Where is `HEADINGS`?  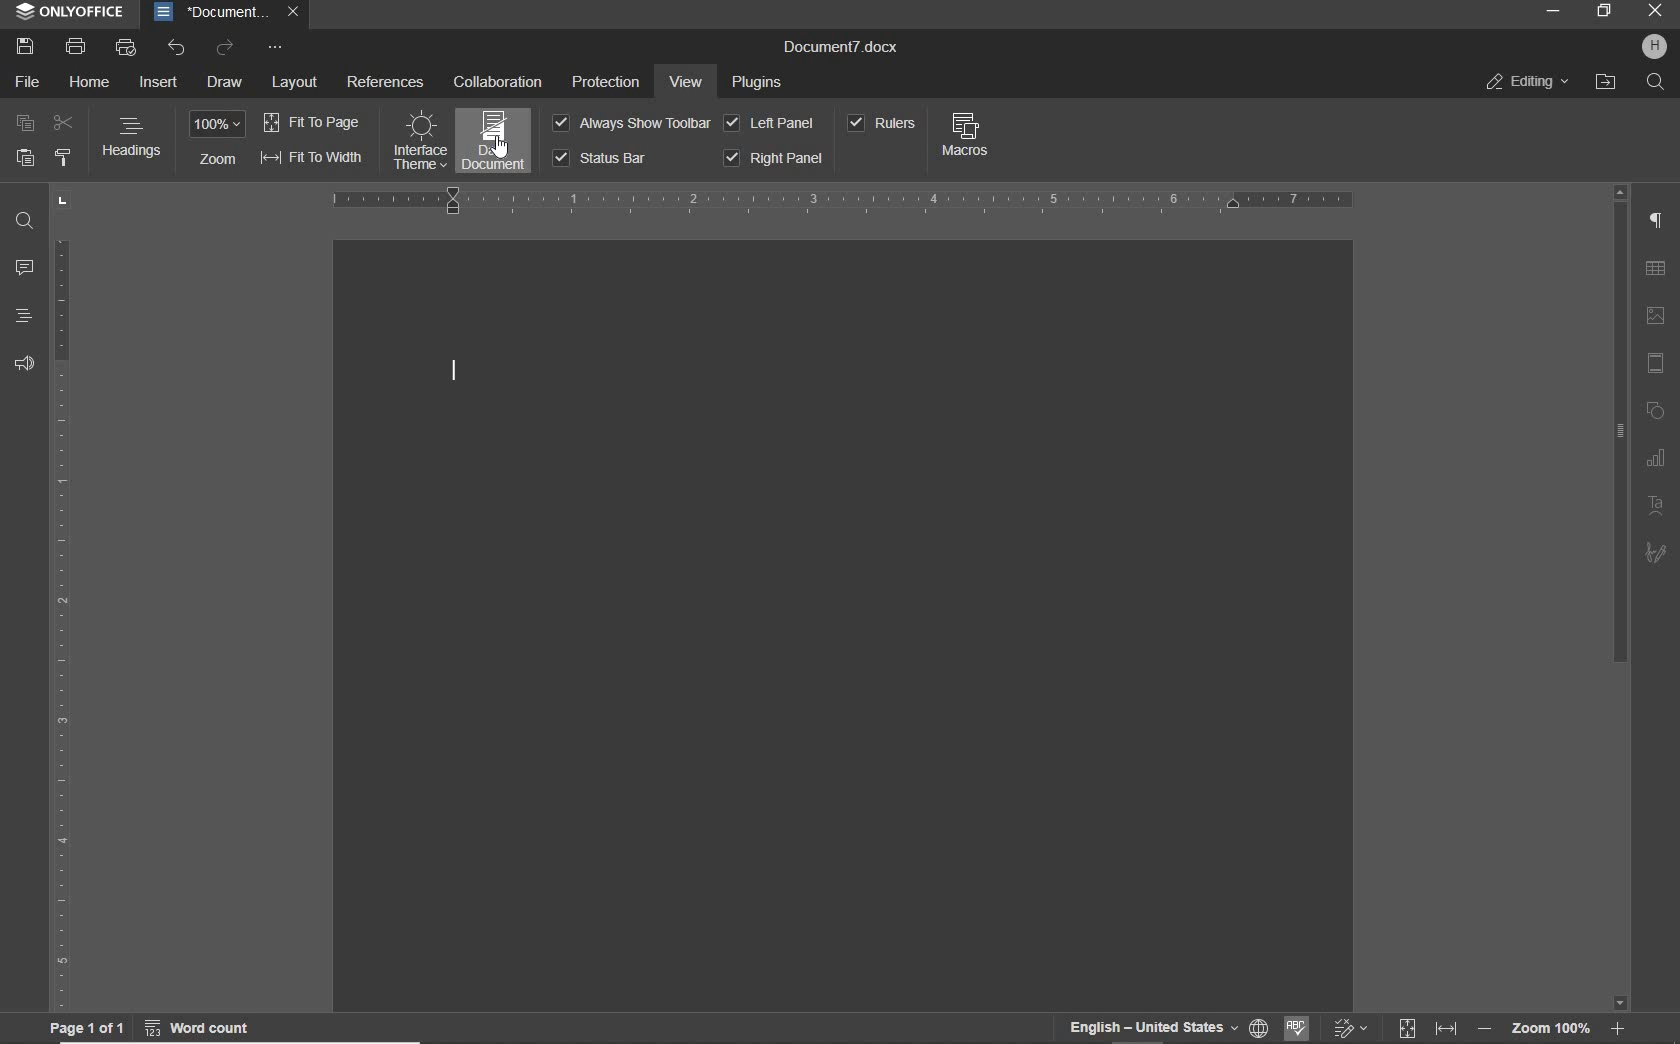
HEADINGS is located at coordinates (133, 139).